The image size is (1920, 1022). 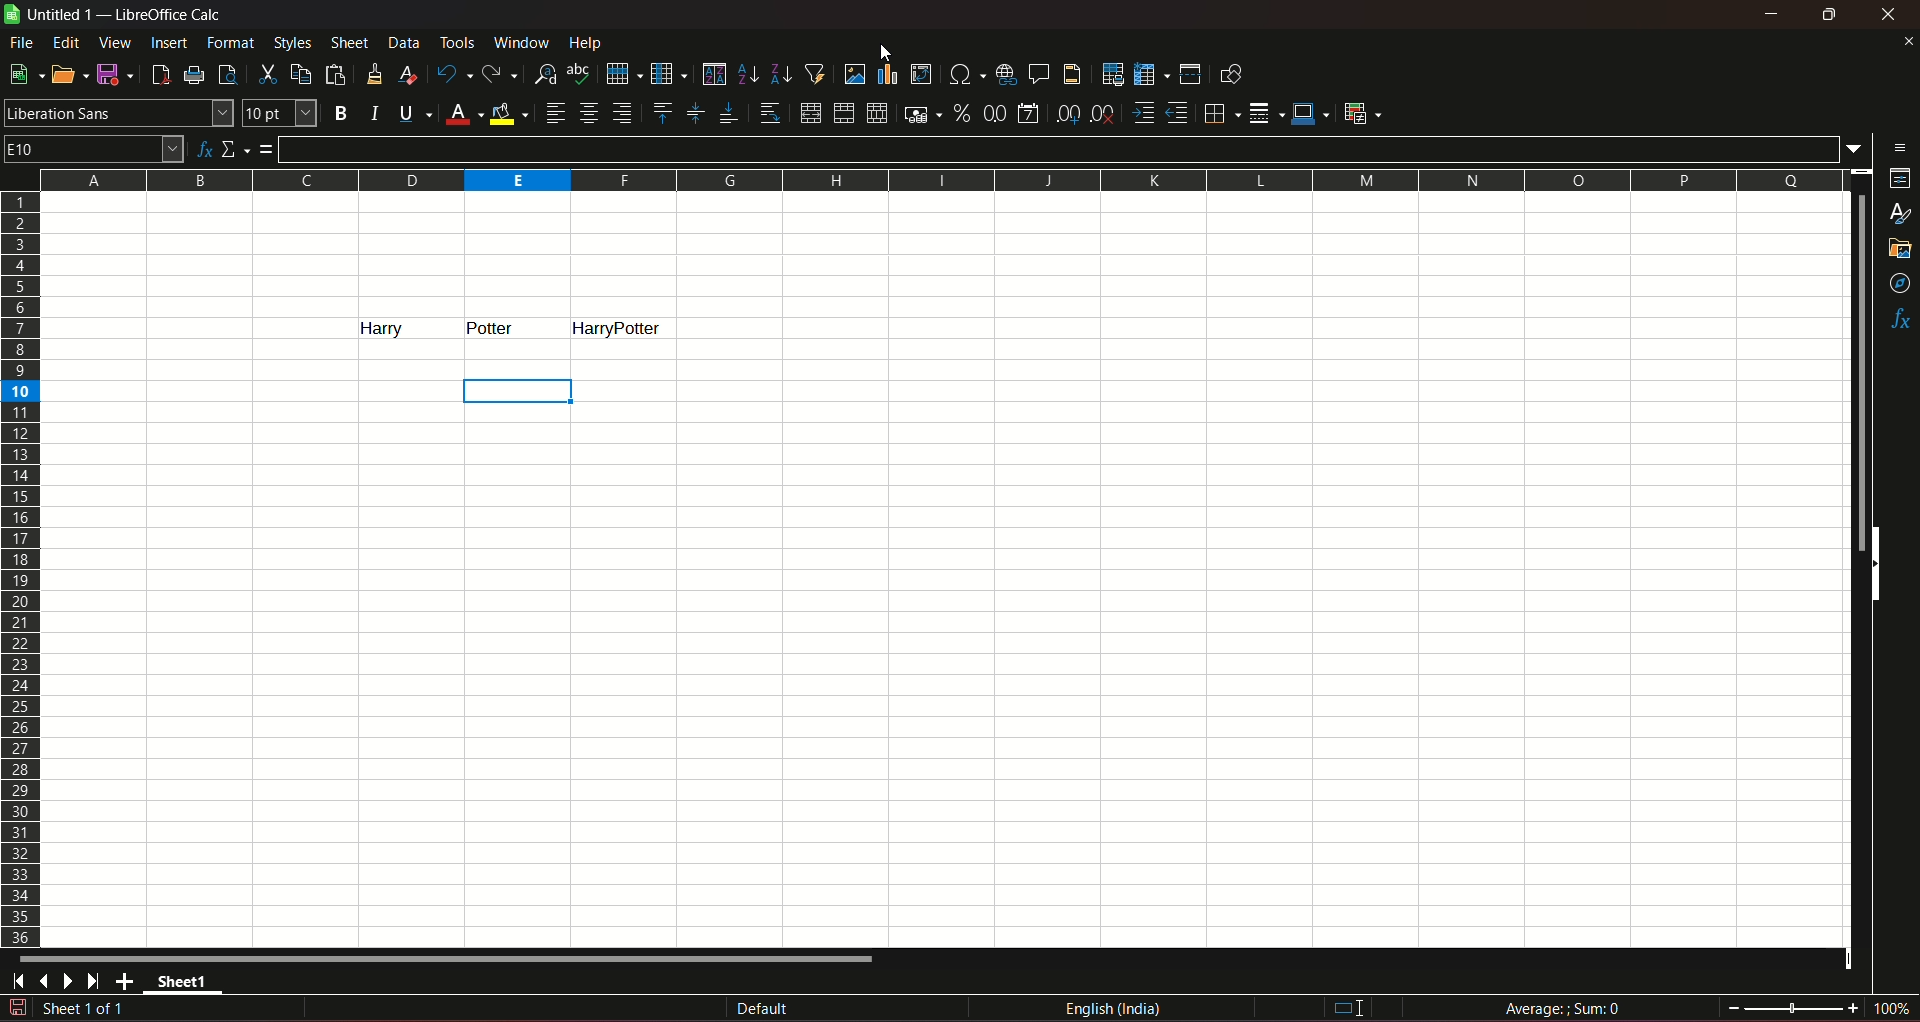 What do you see at coordinates (375, 112) in the screenshot?
I see `italic` at bounding box center [375, 112].